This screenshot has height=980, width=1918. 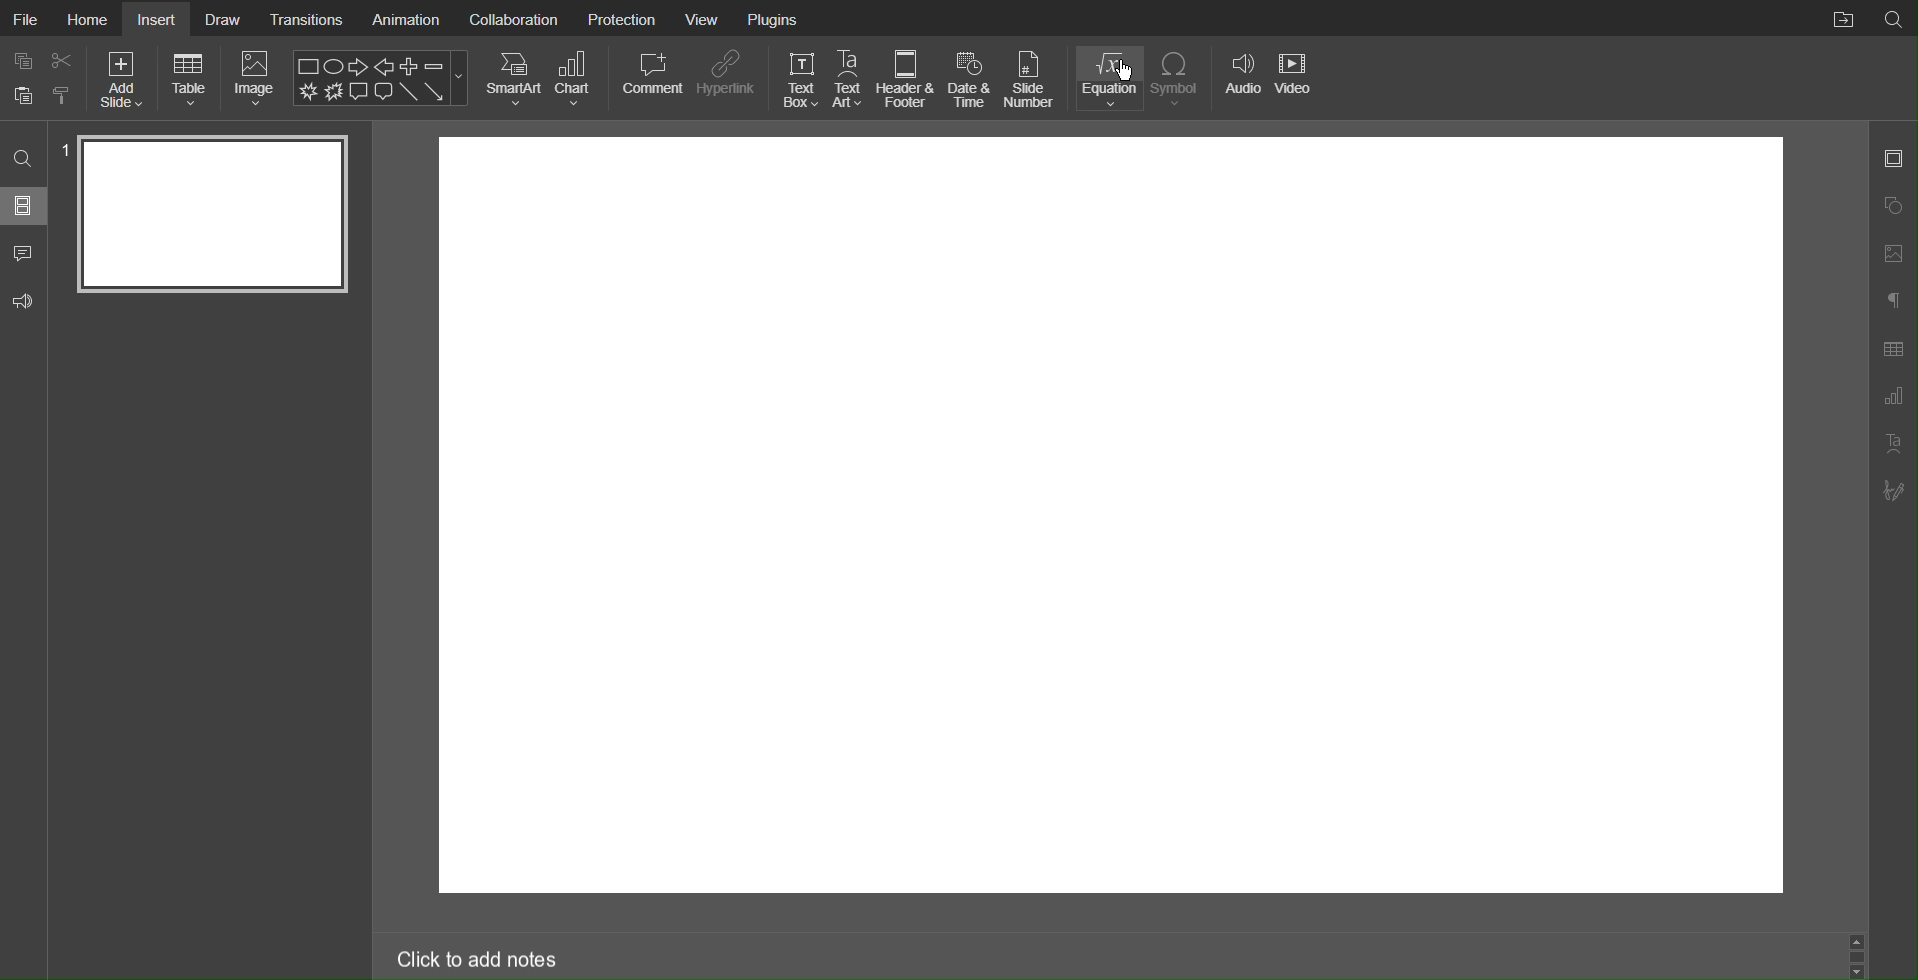 I want to click on Shape Menu, so click(x=379, y=78).